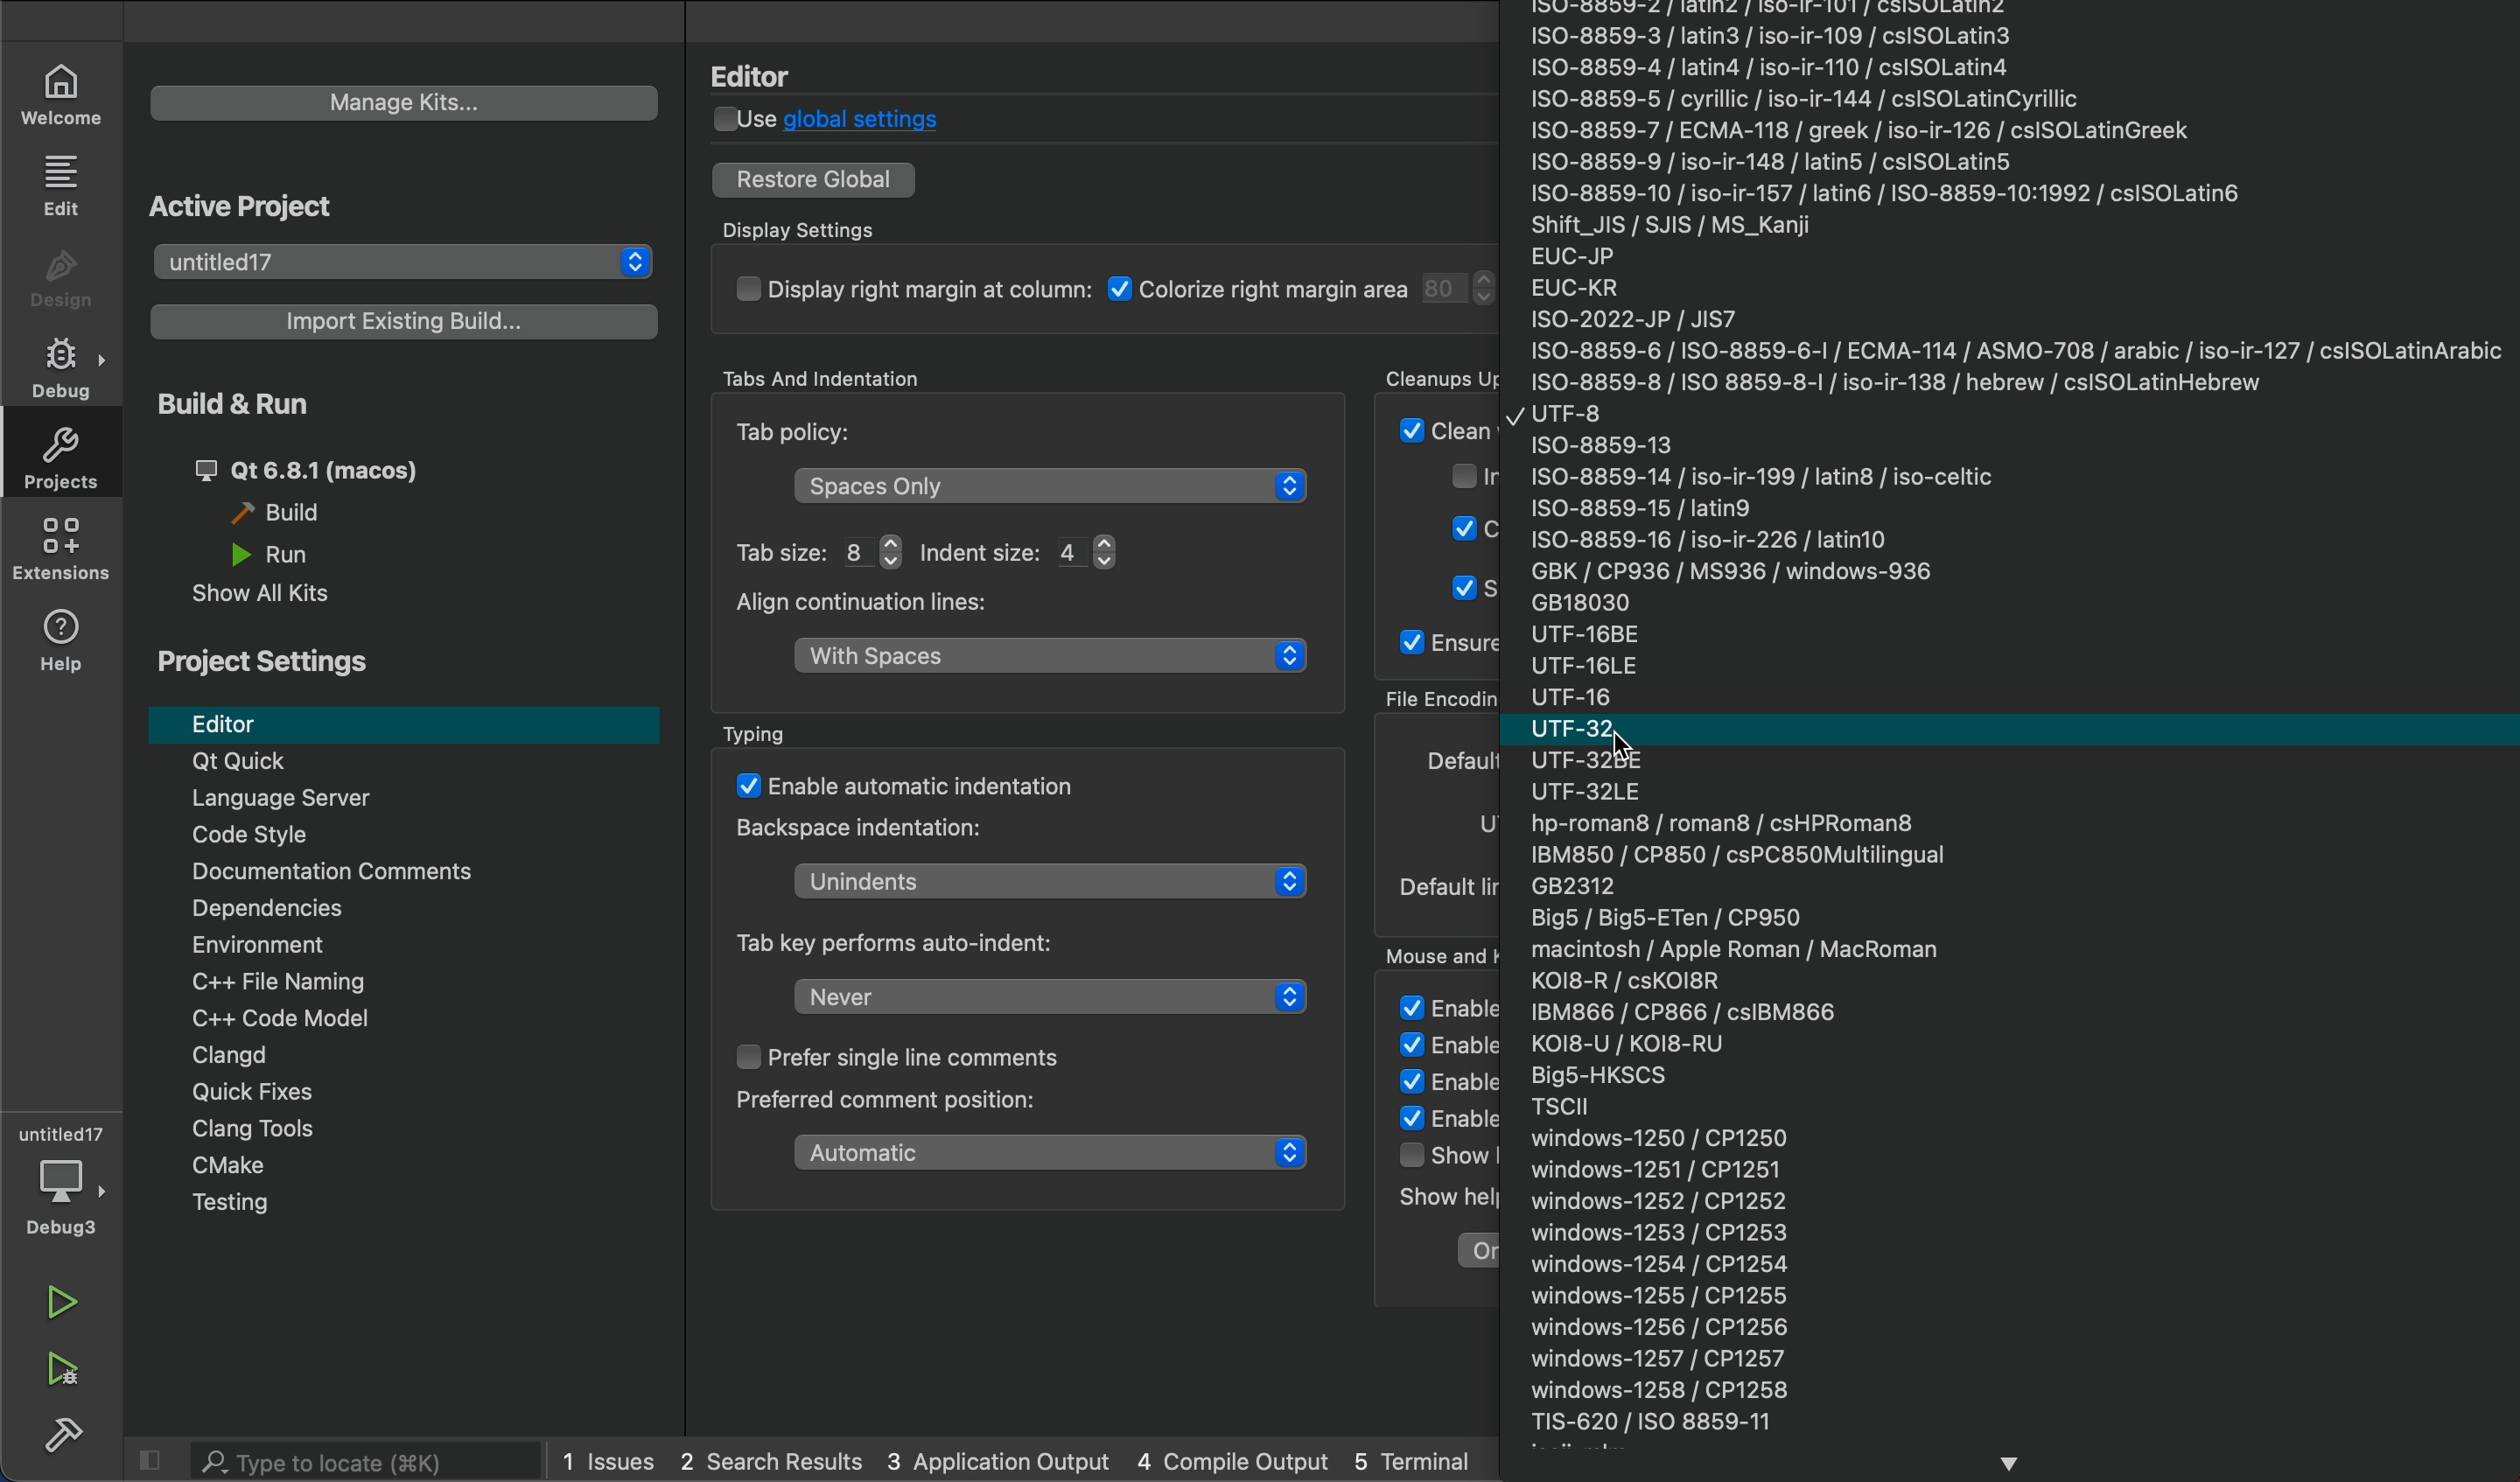 The width and height of the screenshot is (2520, 1482). What do you see at coordinates (383, 1168) in the screenshot?
I see `cmake` at bounding box center [383, 1168].